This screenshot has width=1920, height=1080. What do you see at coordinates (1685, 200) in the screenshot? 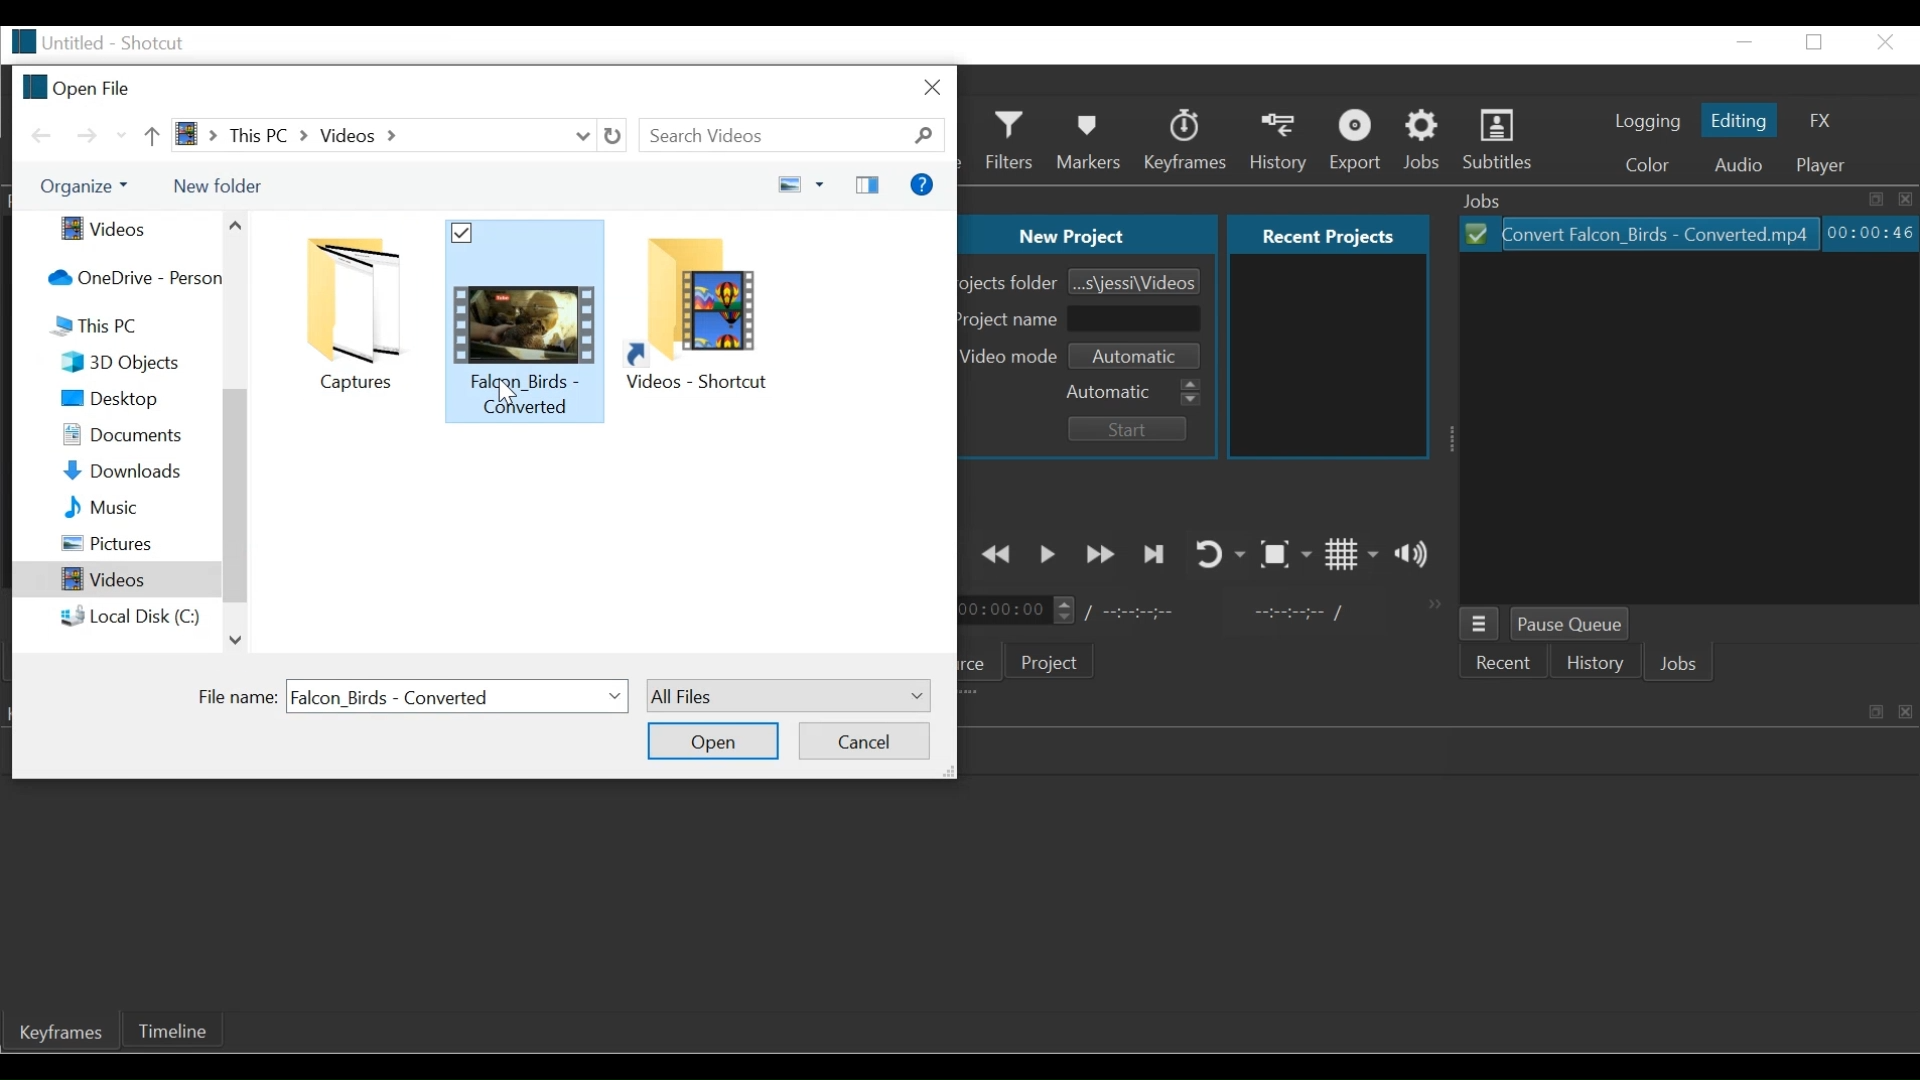
I see `Jobs` at bounding box center [1685, 200].